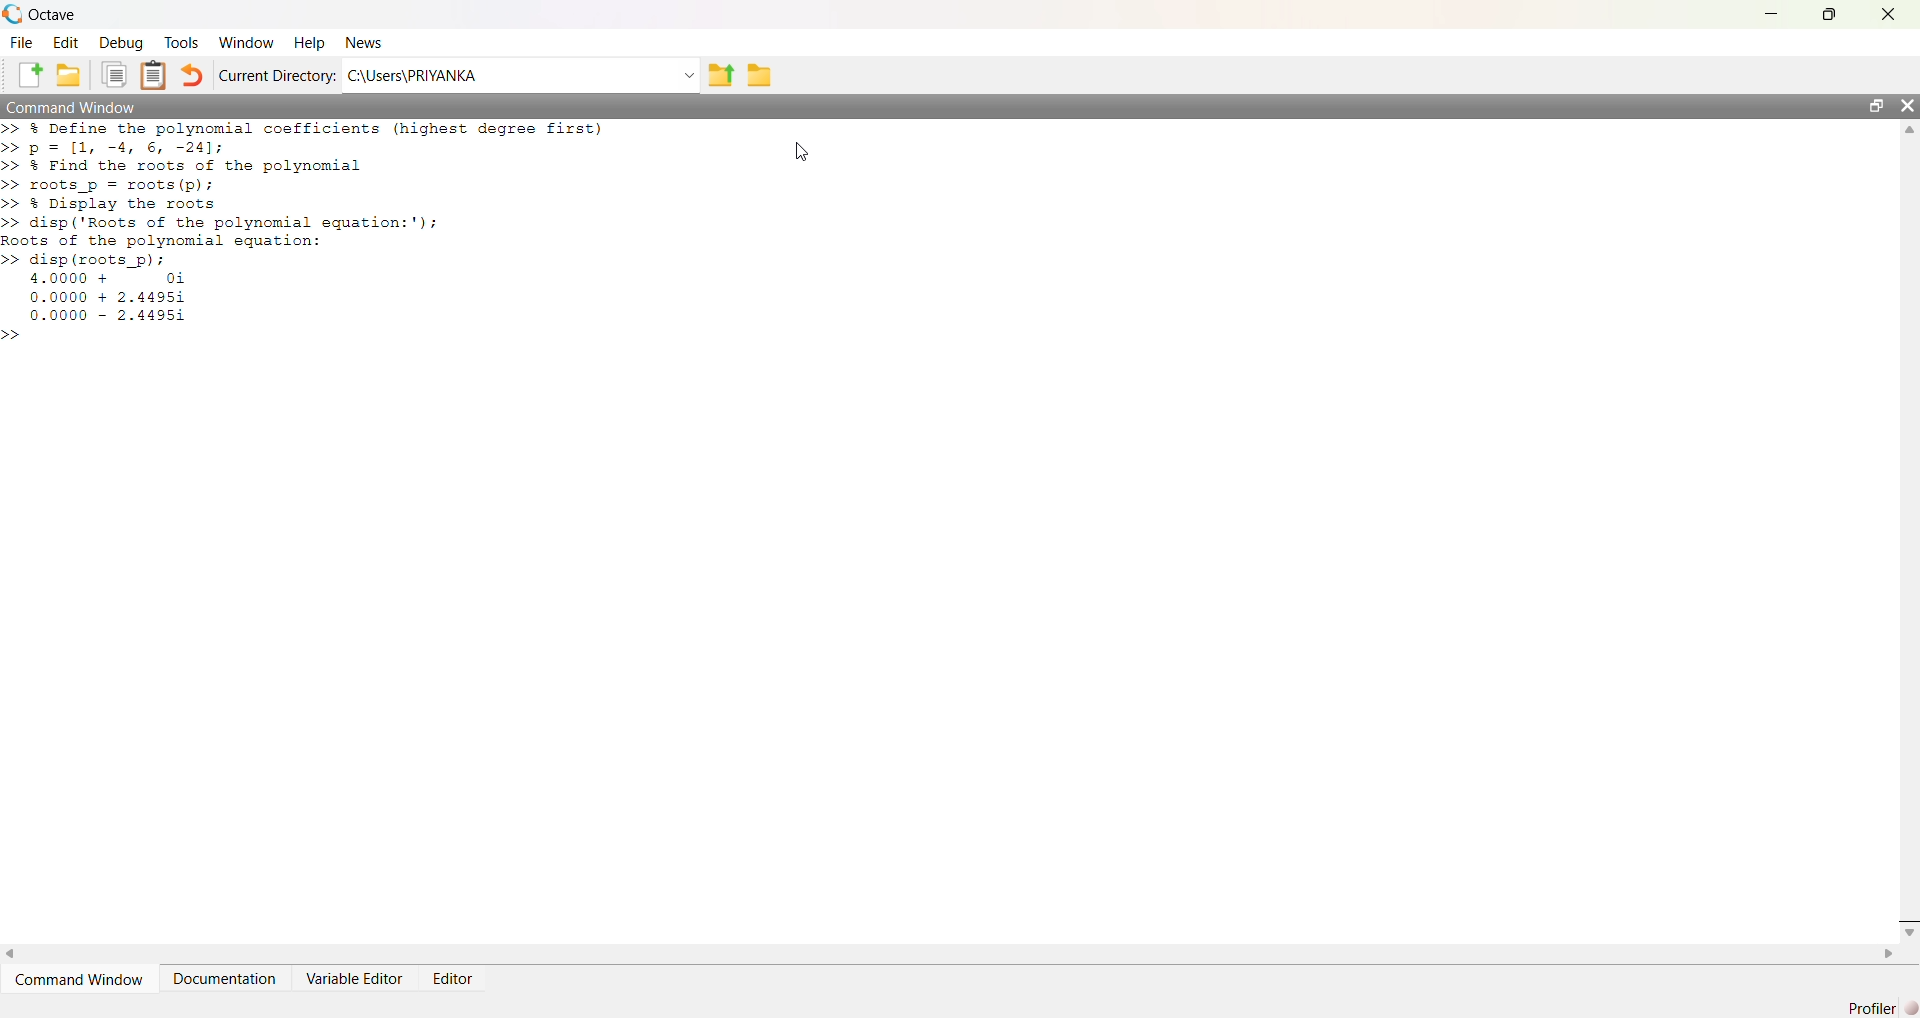 This screenshot has height=1018, width=1920. Describe the element at coordinates (185, 45) in the screenshot. I see `Tools` at that location.